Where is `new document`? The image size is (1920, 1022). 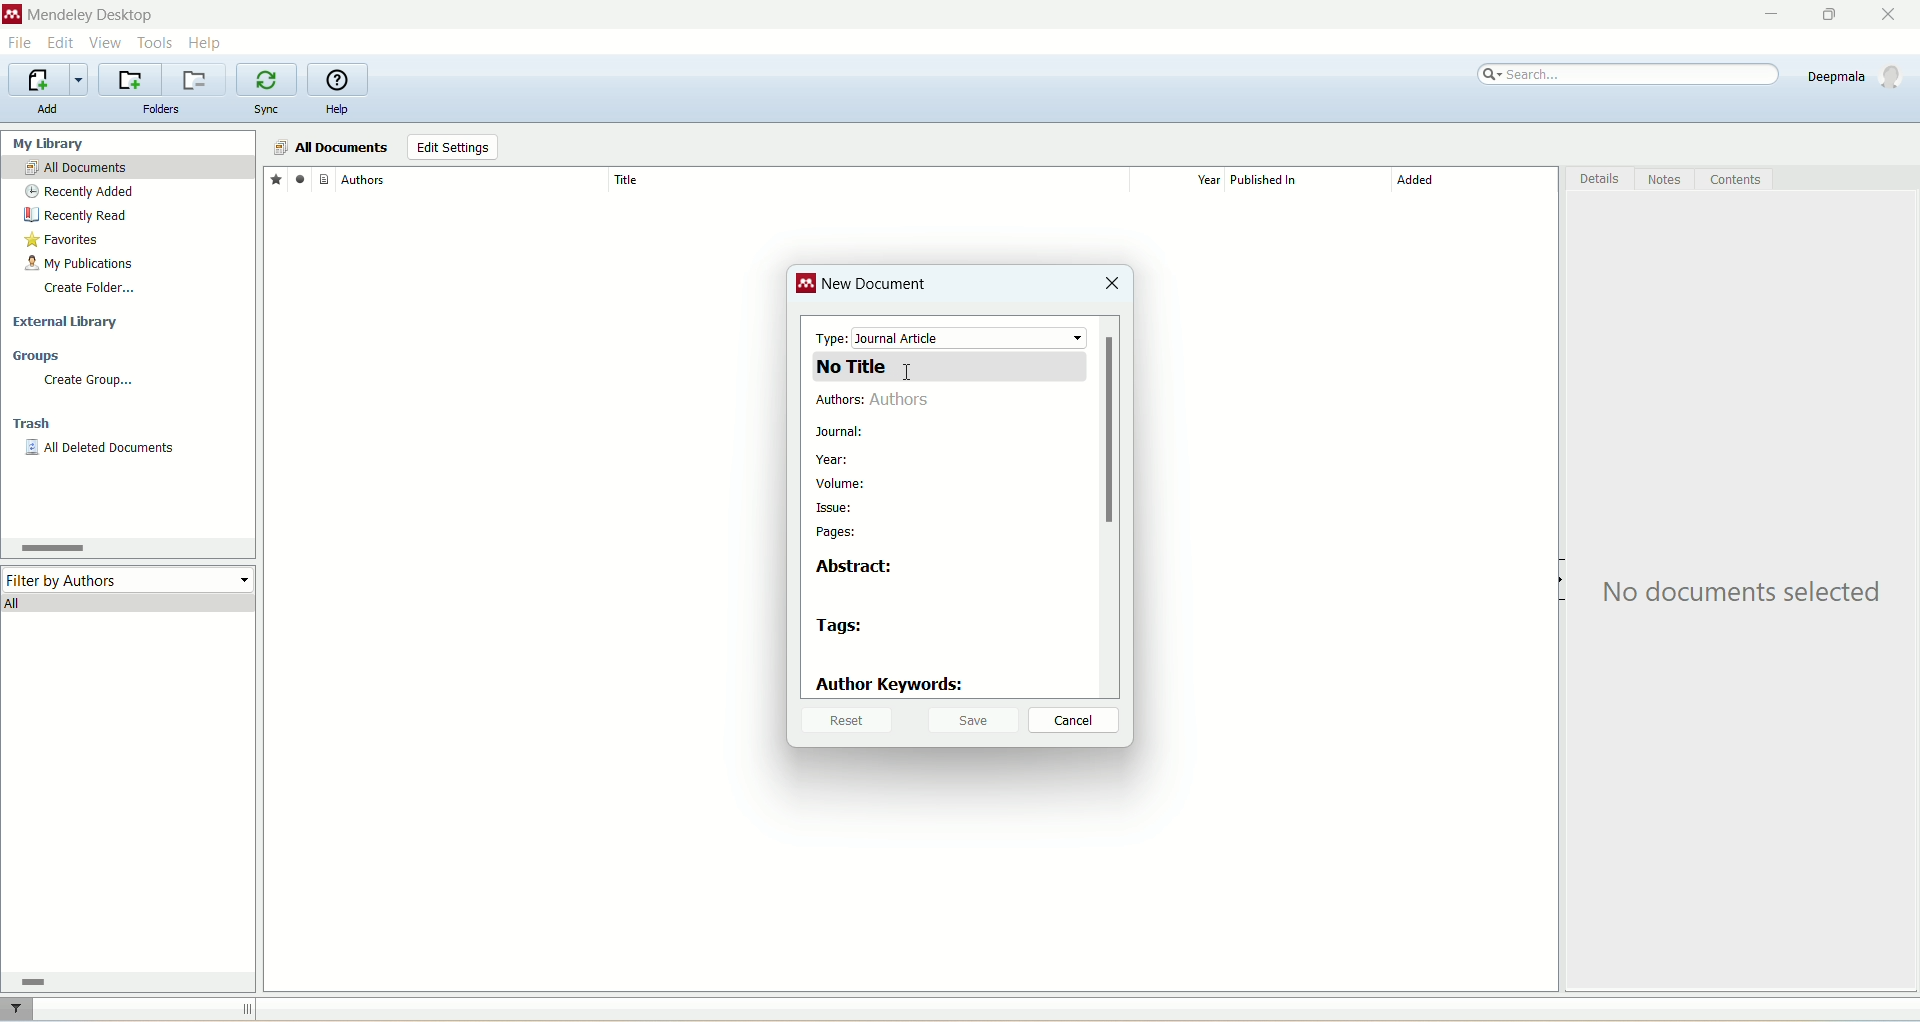 new document is located at coordinates (877, 288).